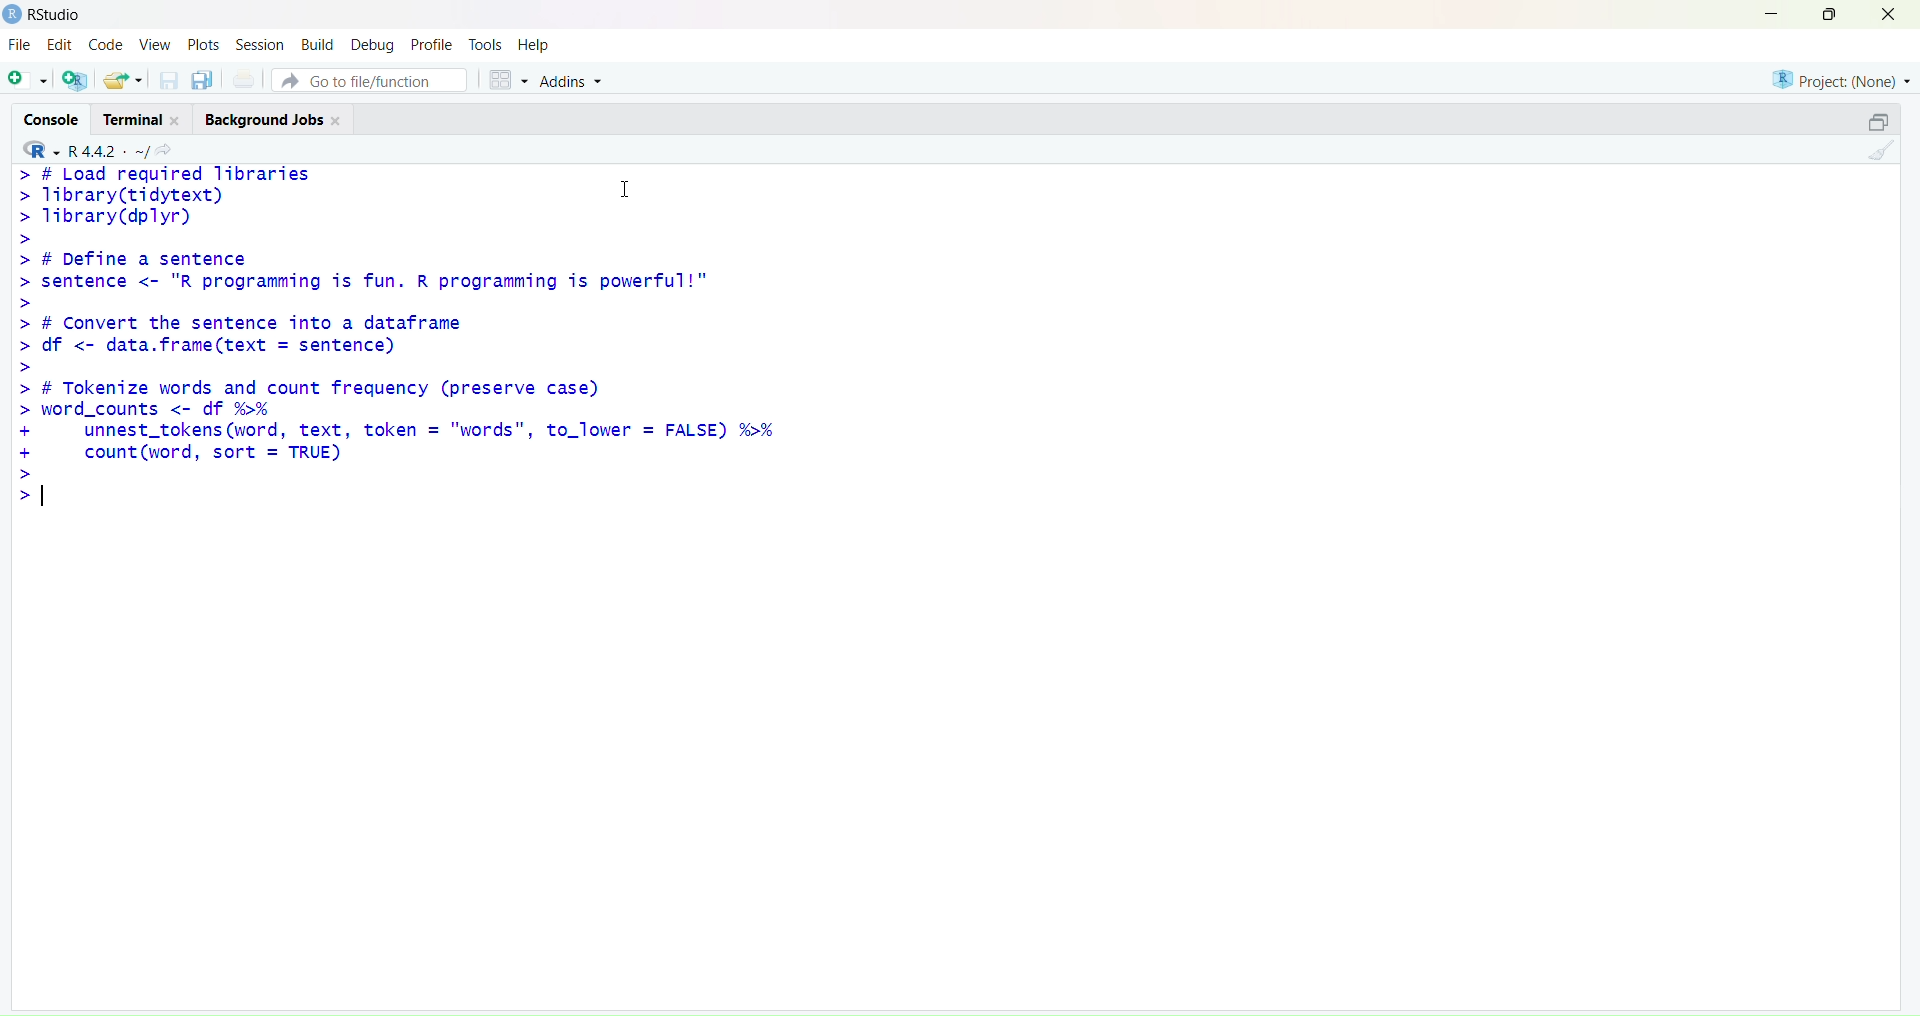 This screenshot has height=1016, width=1920. Describe the element at coordinates (572, 83) in the screenshot. I see `addins` at that location.